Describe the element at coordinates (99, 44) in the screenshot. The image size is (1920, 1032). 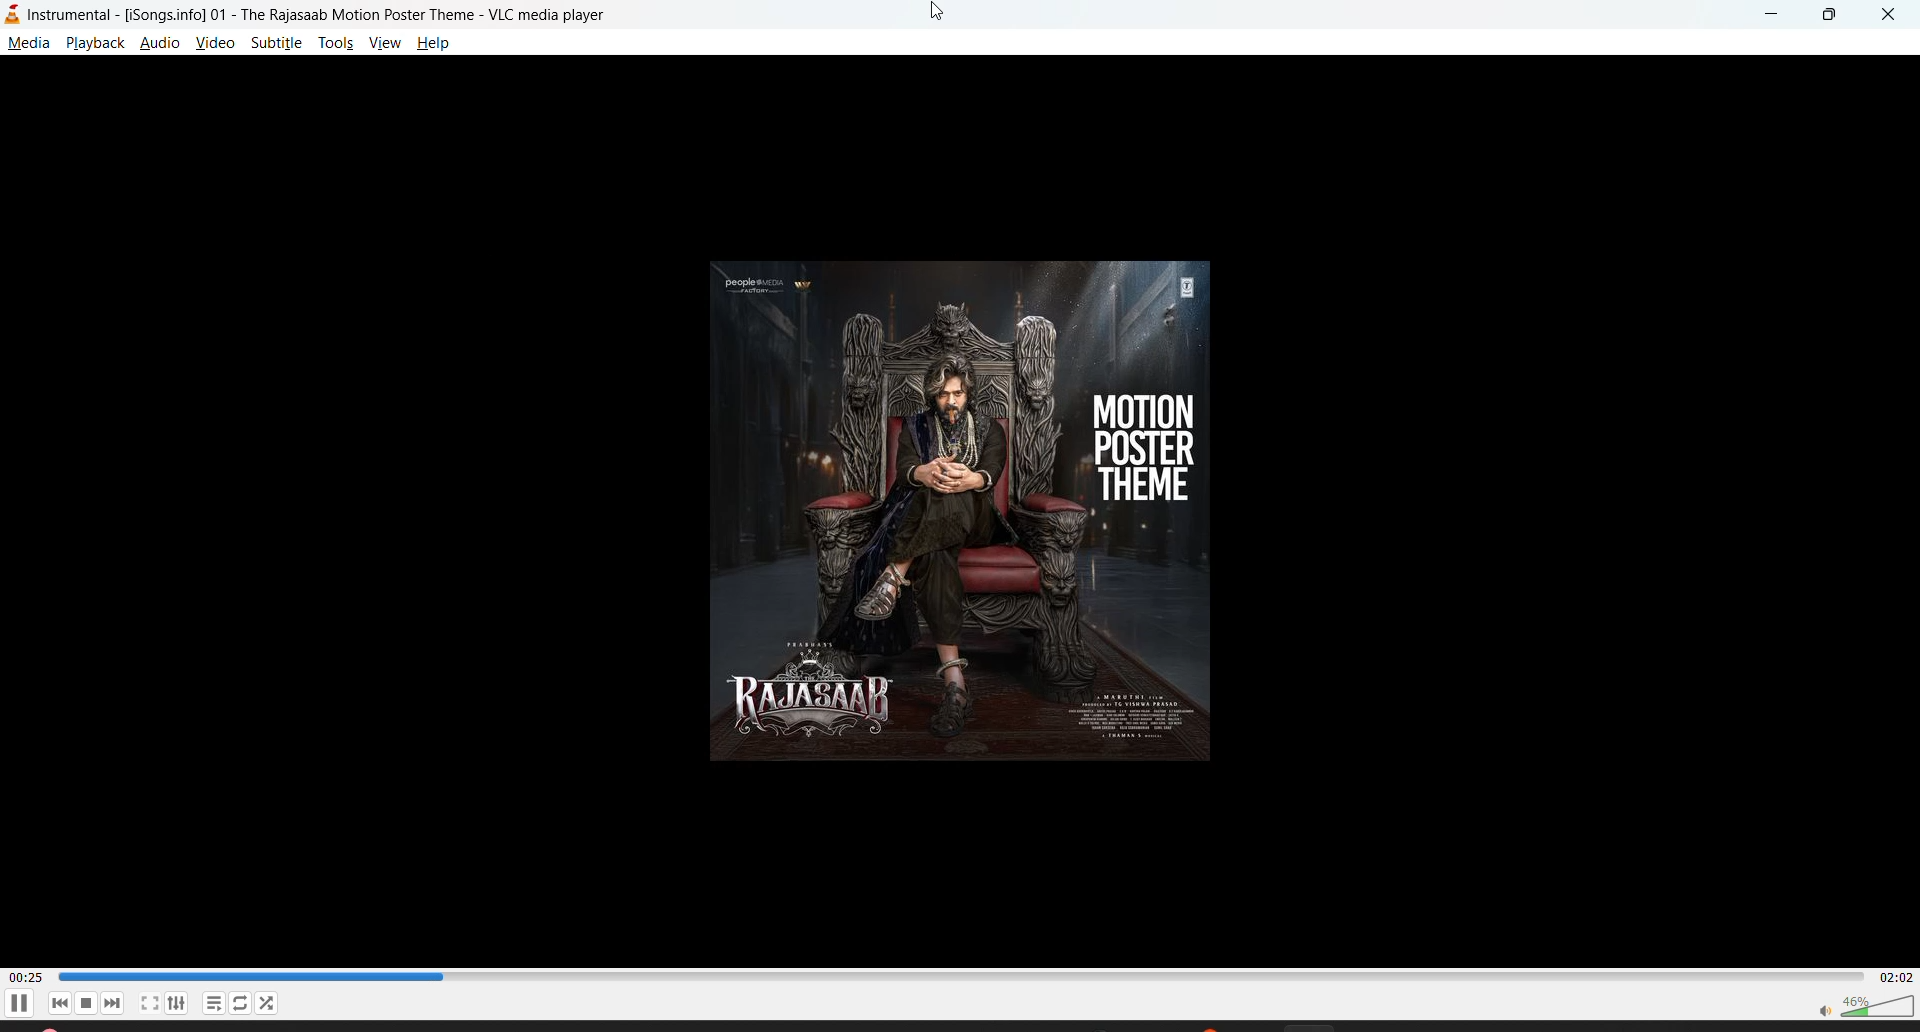
I see `playback` at that location.